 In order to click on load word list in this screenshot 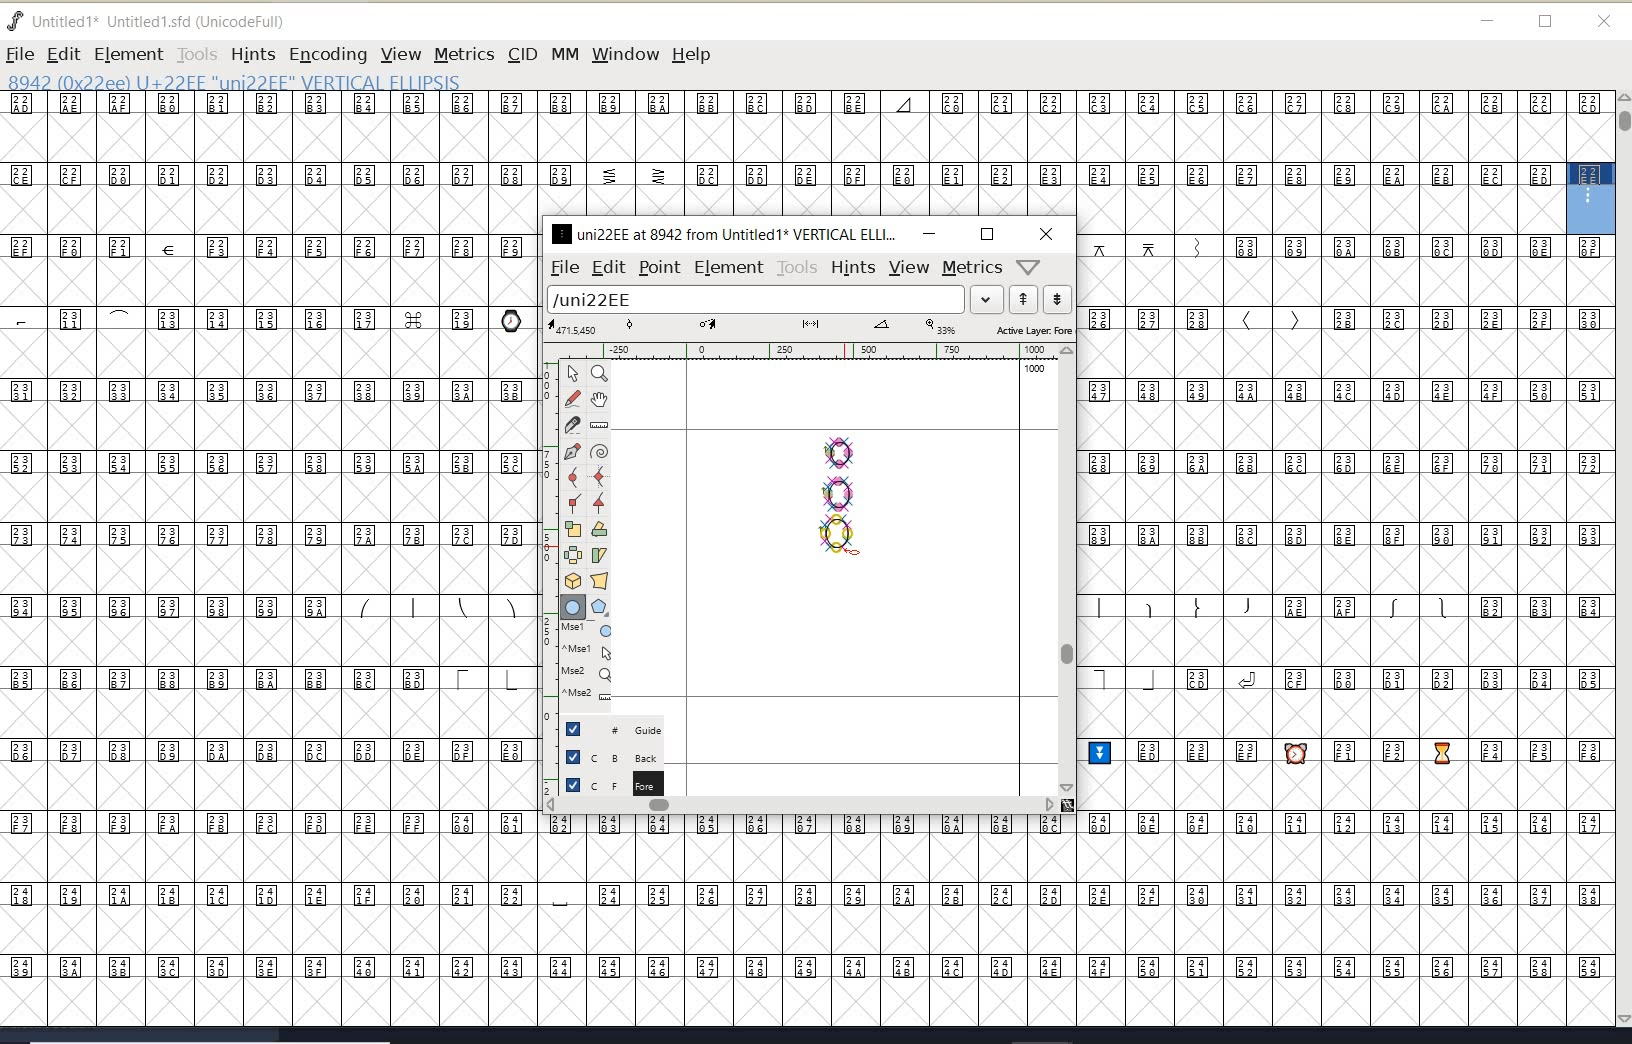, I will do `click(771, 301)`.